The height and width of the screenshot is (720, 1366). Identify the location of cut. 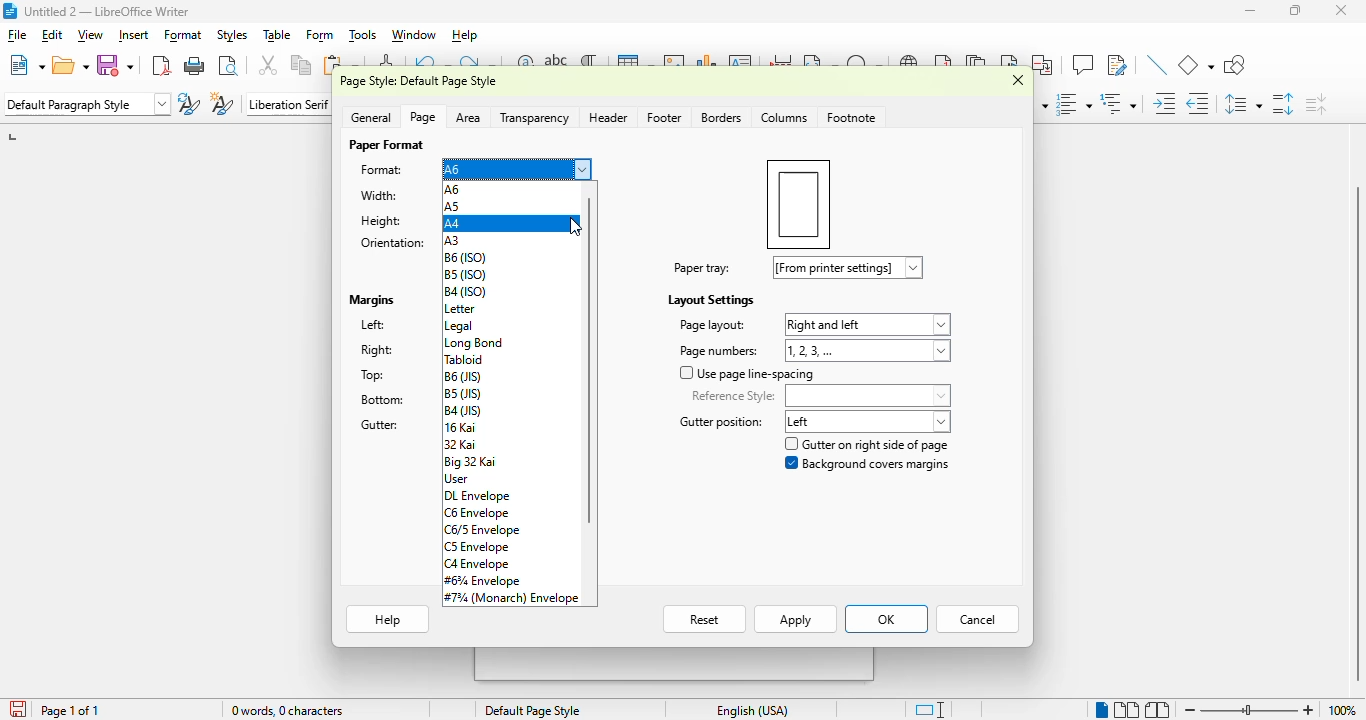
(267, 65).